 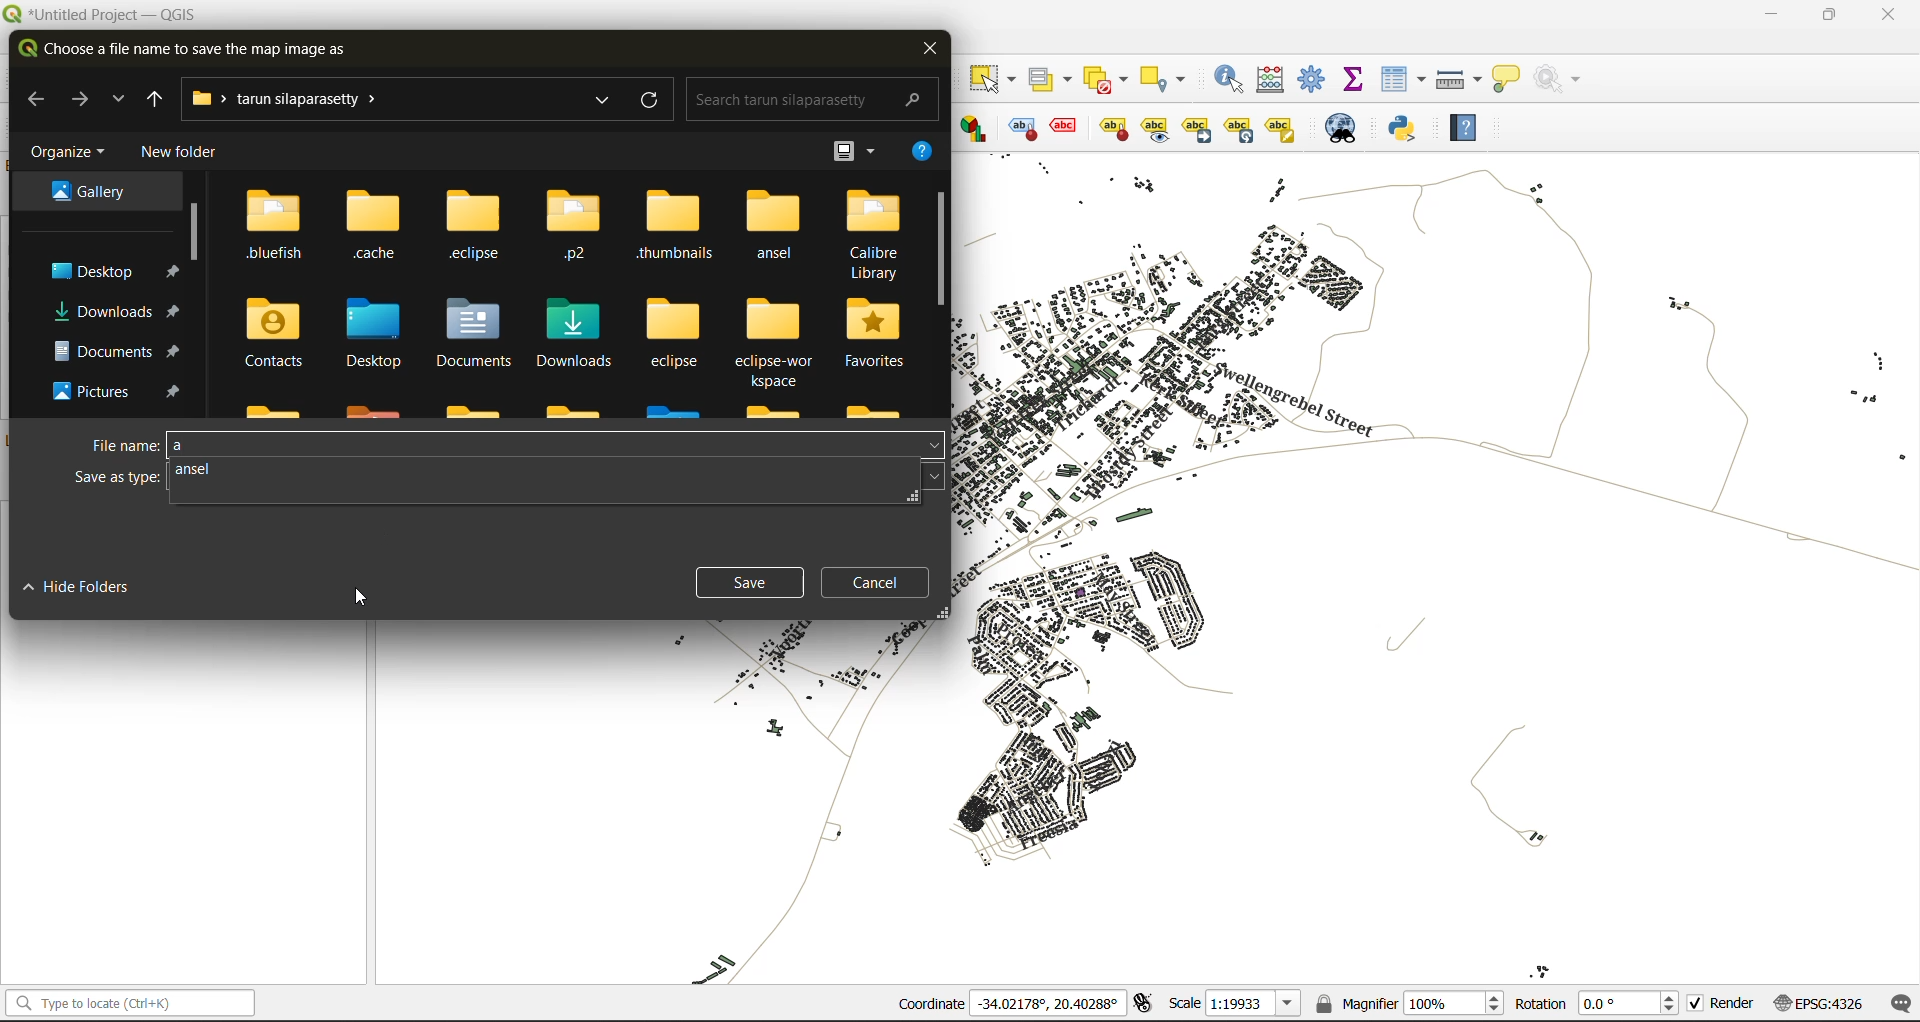 What do you see at coordinates (995, 79) in the screenshot?
I see `select` at bounding box center [995, 79].